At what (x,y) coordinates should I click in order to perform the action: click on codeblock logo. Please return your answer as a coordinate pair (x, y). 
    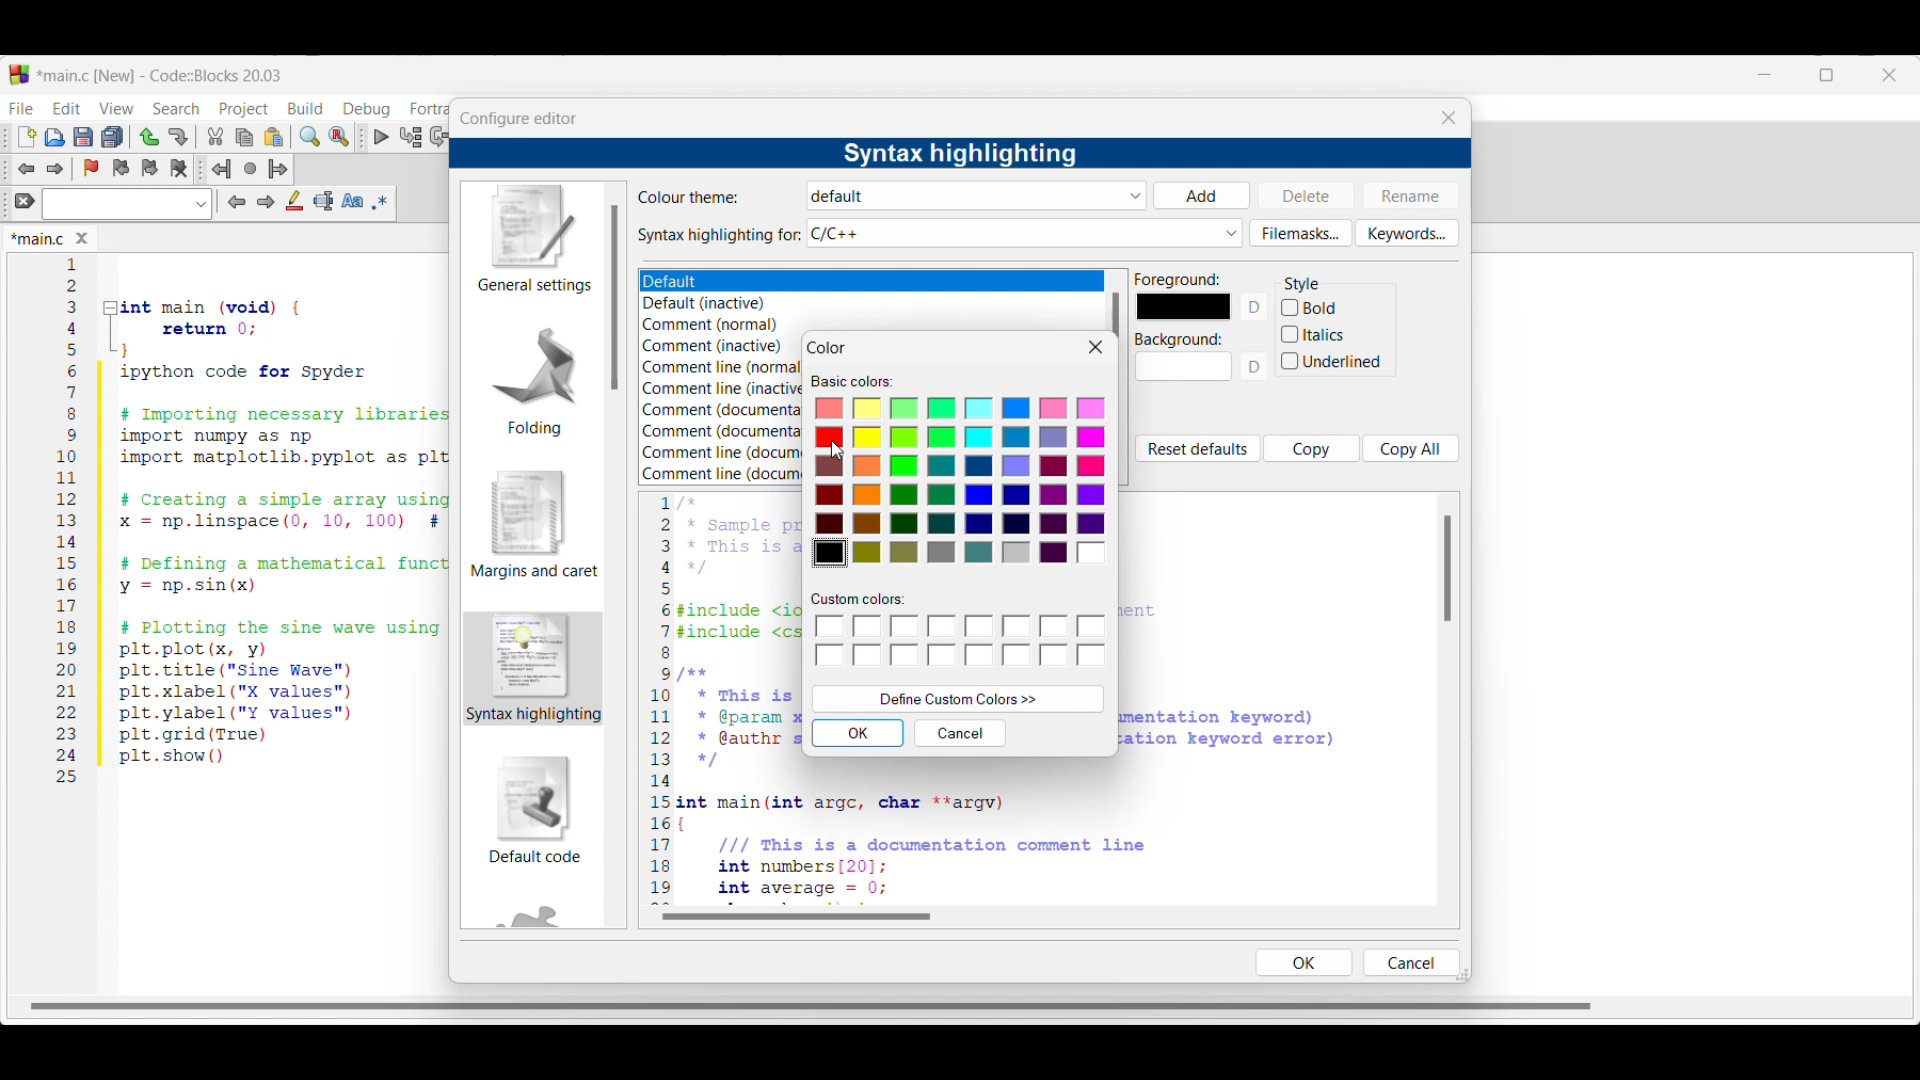
    Looking at the image, I should click on (19, 75).